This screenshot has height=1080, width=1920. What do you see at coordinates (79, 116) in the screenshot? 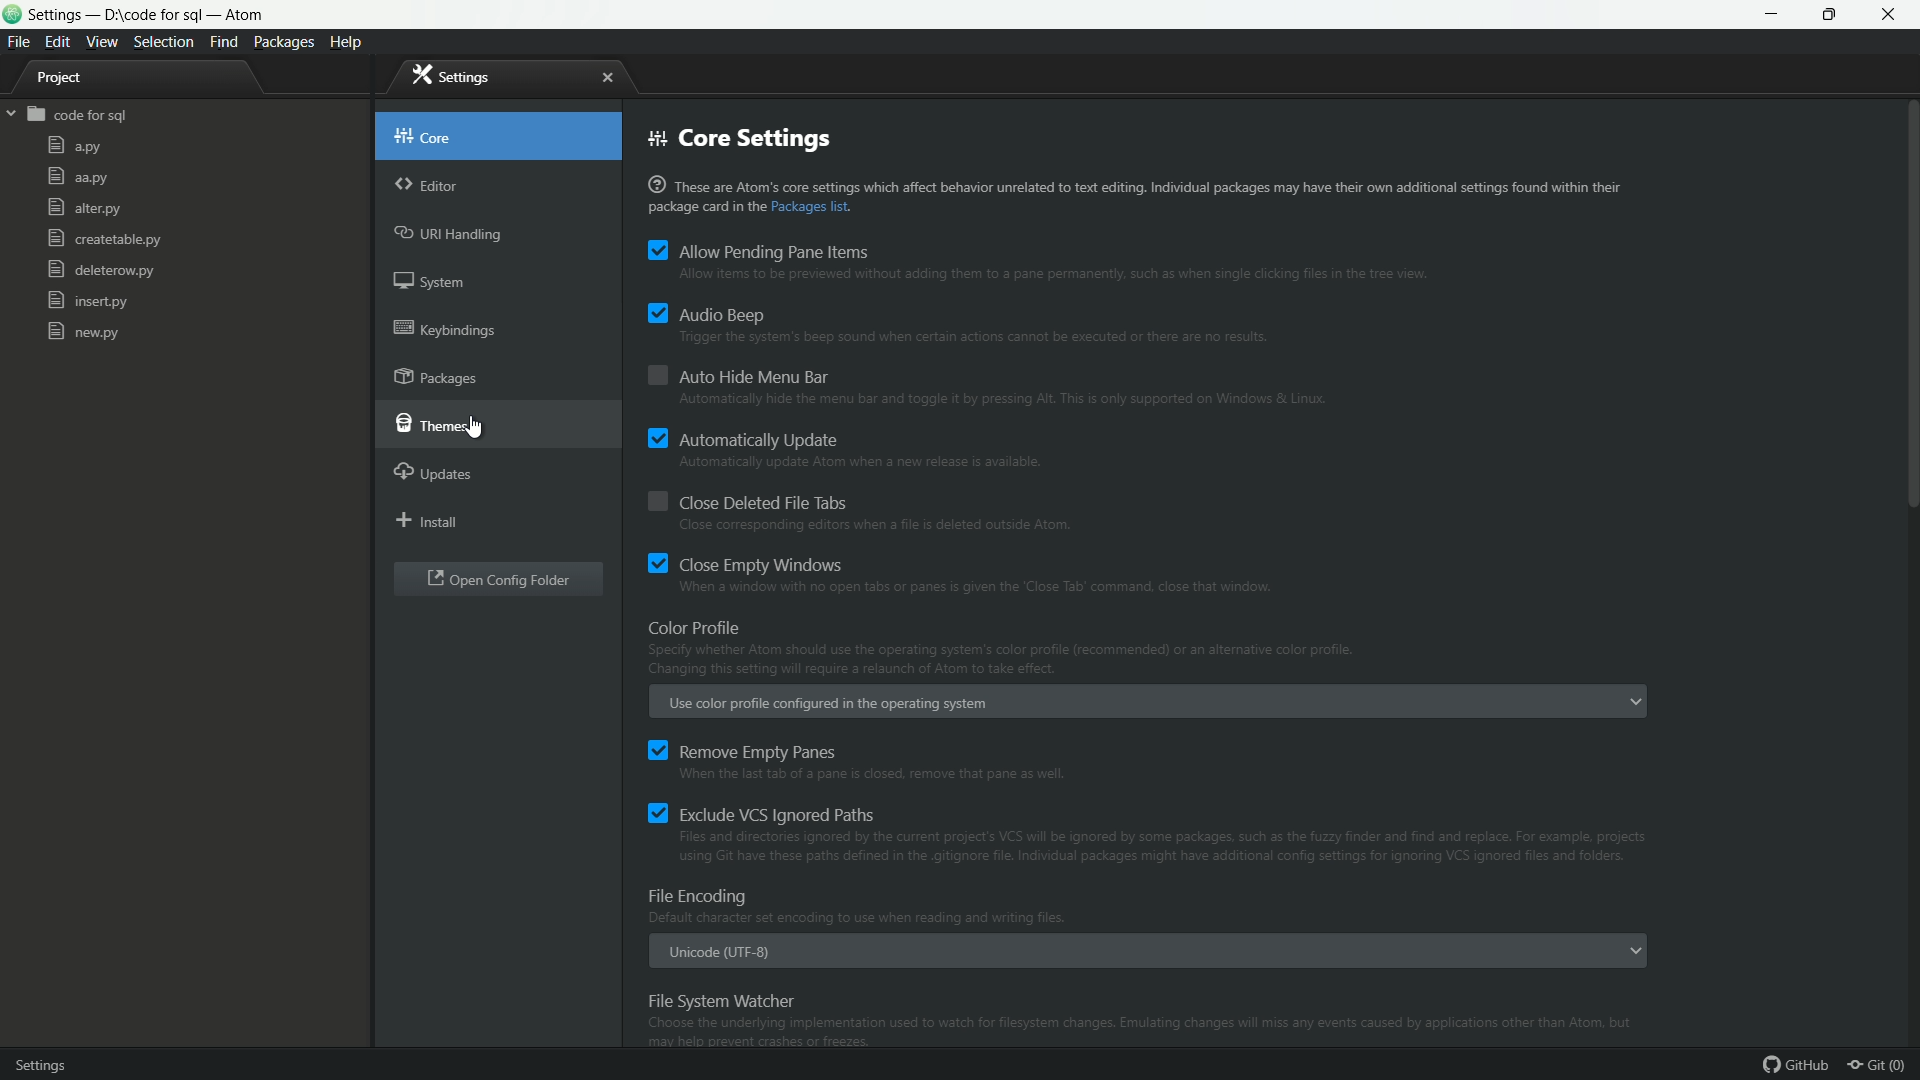
I see `folder name` at bounding box center [79, 116].